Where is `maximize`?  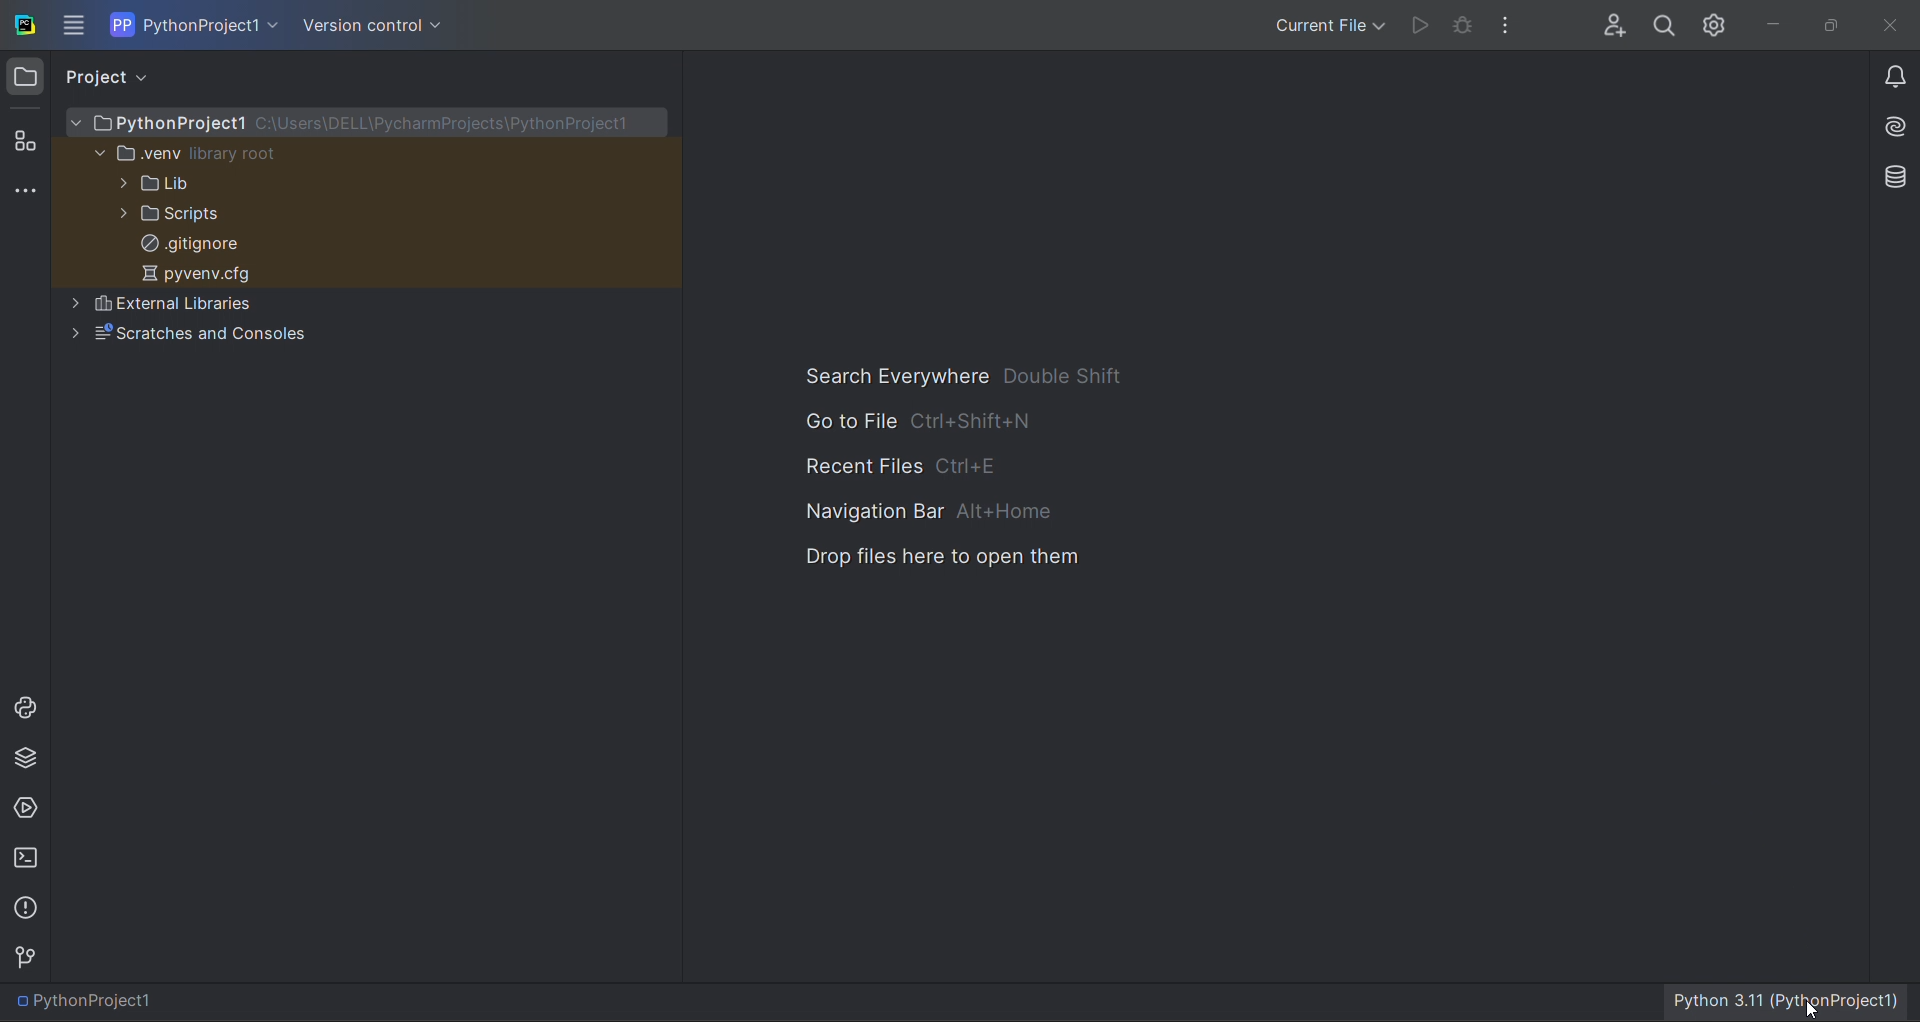 maximize is located at coordinates (1828, 25).